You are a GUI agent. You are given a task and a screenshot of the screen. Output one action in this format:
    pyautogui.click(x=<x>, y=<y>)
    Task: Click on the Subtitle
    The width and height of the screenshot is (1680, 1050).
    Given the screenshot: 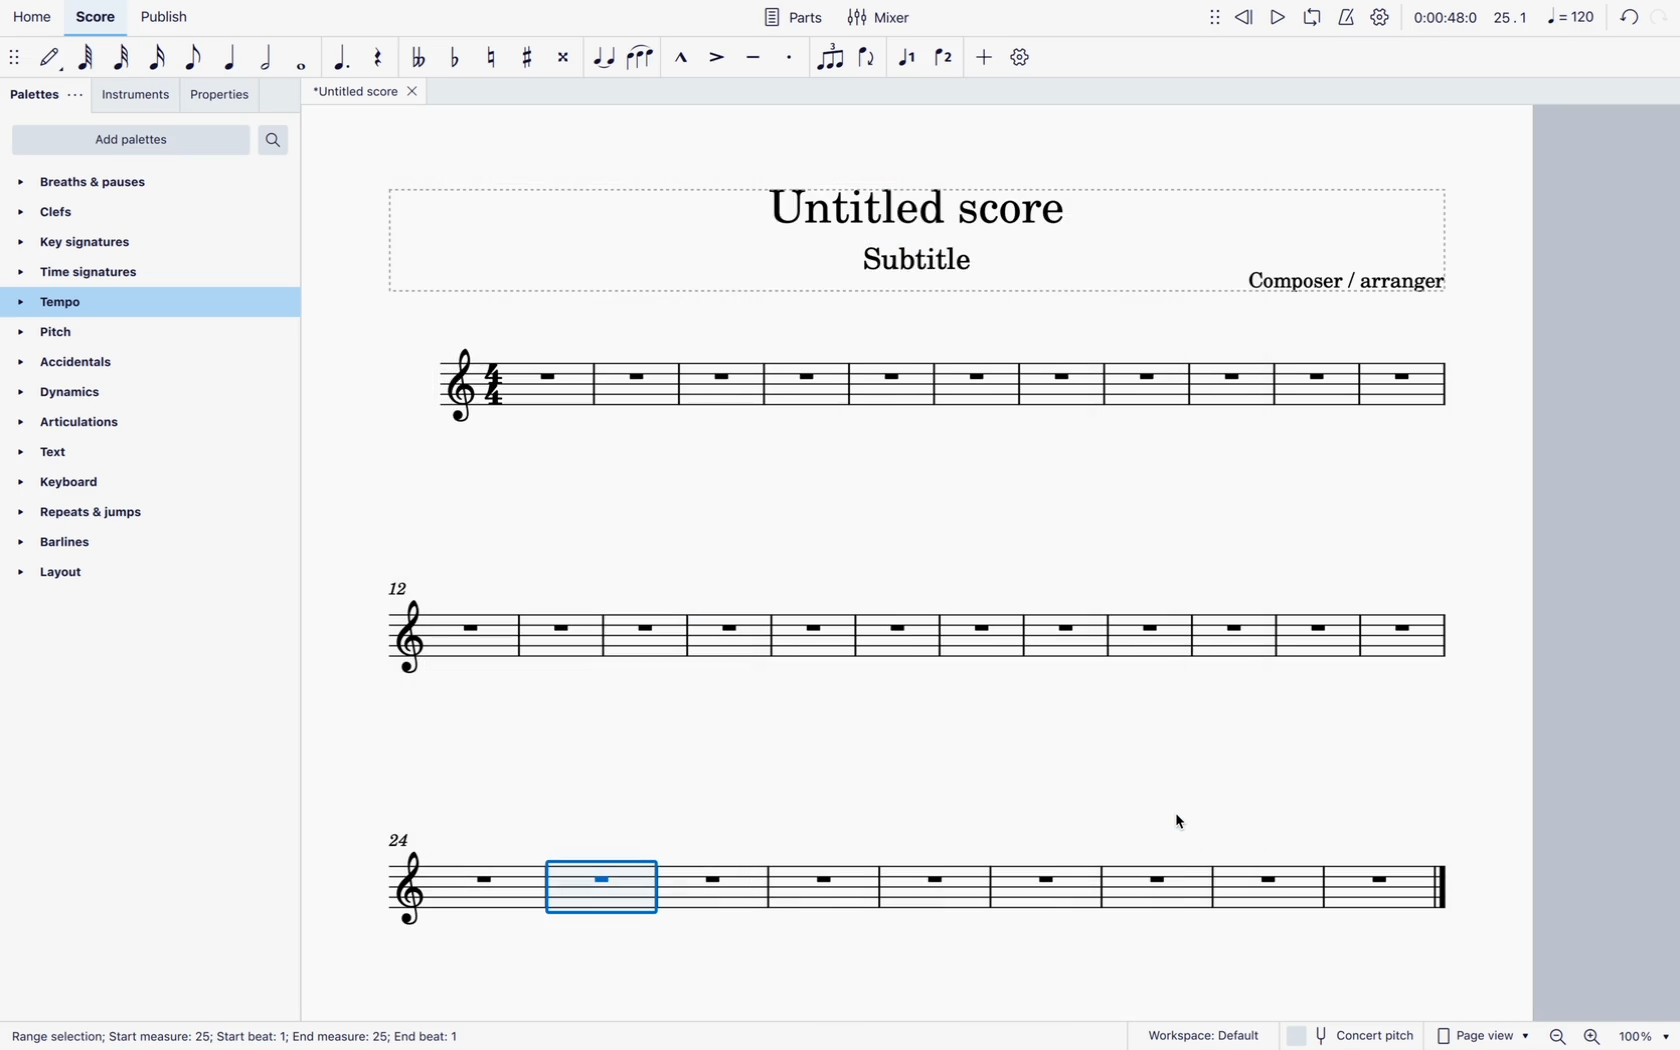 What is the action you would take?
    pyautogui.click(x=906, y=261)
    